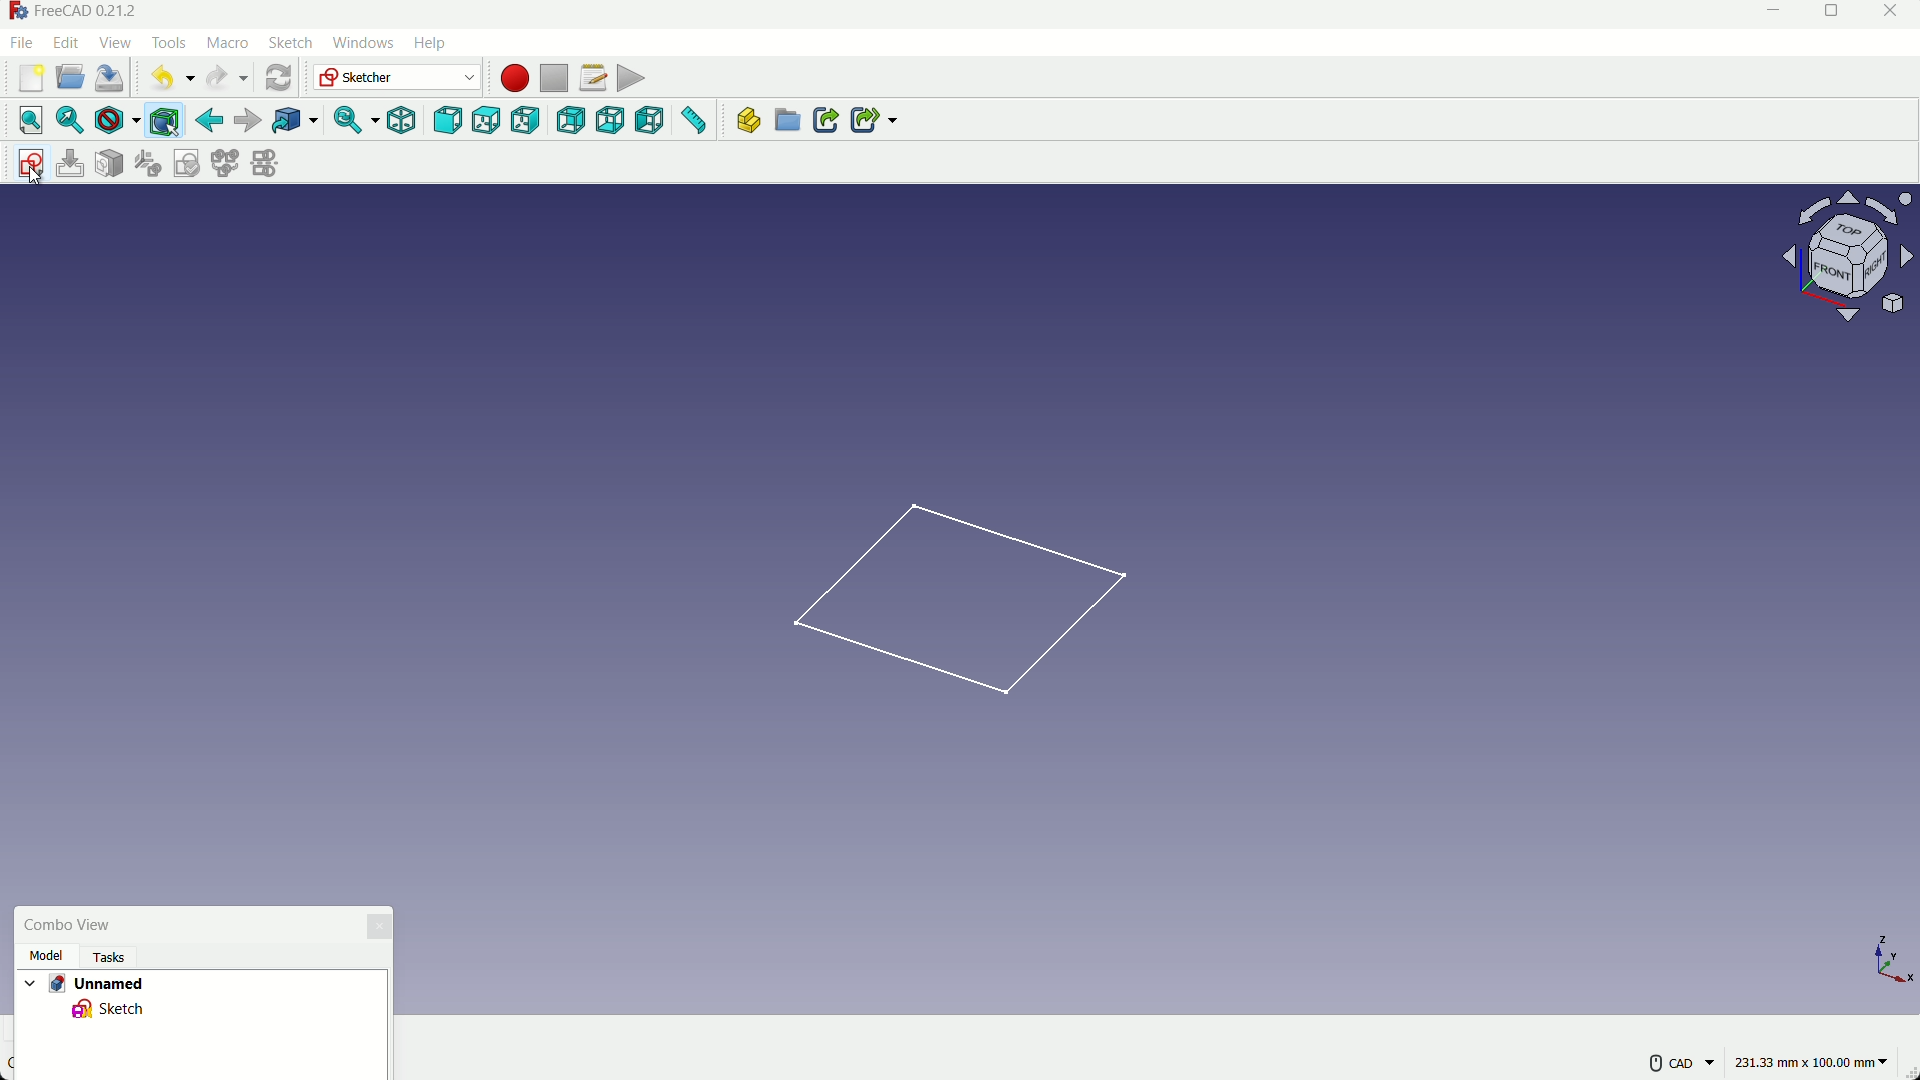 The width and height of the screenshot is (1920, 1080). Describe the element at coordinates (436, 44) in the screenshot. I see `help menu` at that location.